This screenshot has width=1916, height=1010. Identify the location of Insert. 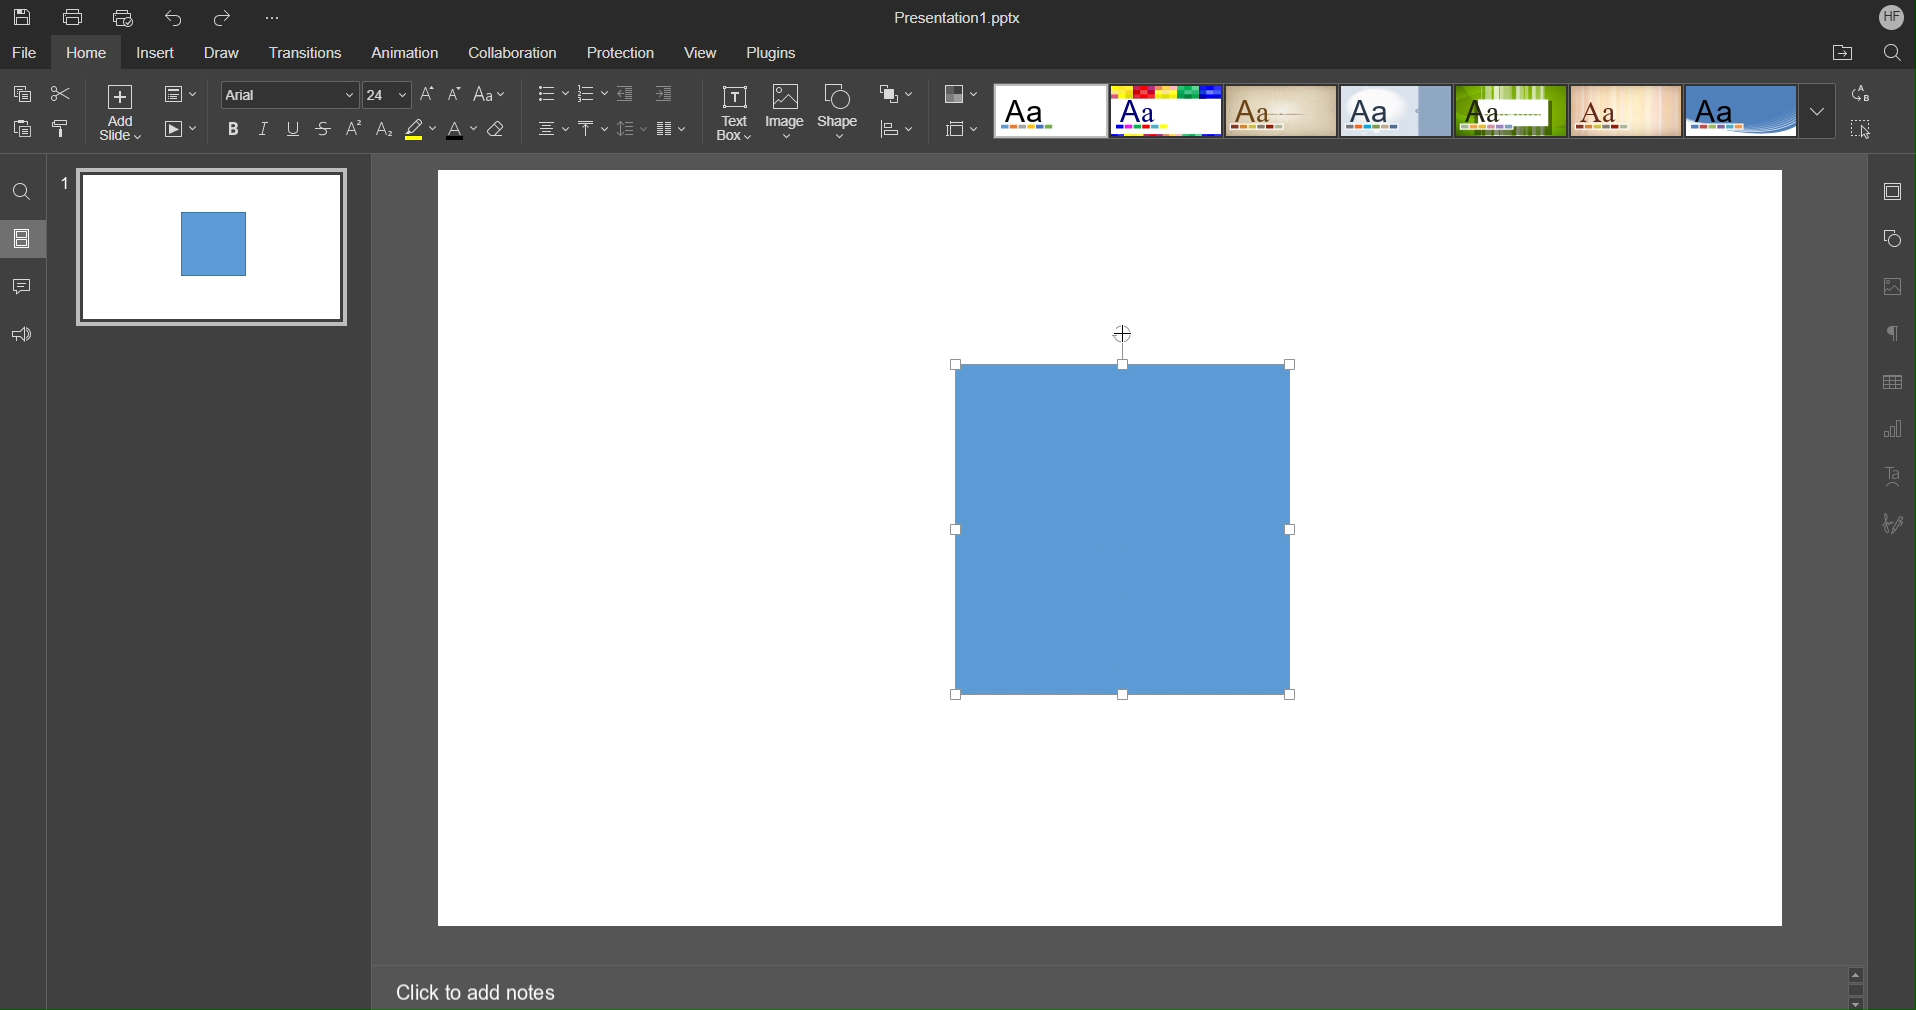
(153, 53).